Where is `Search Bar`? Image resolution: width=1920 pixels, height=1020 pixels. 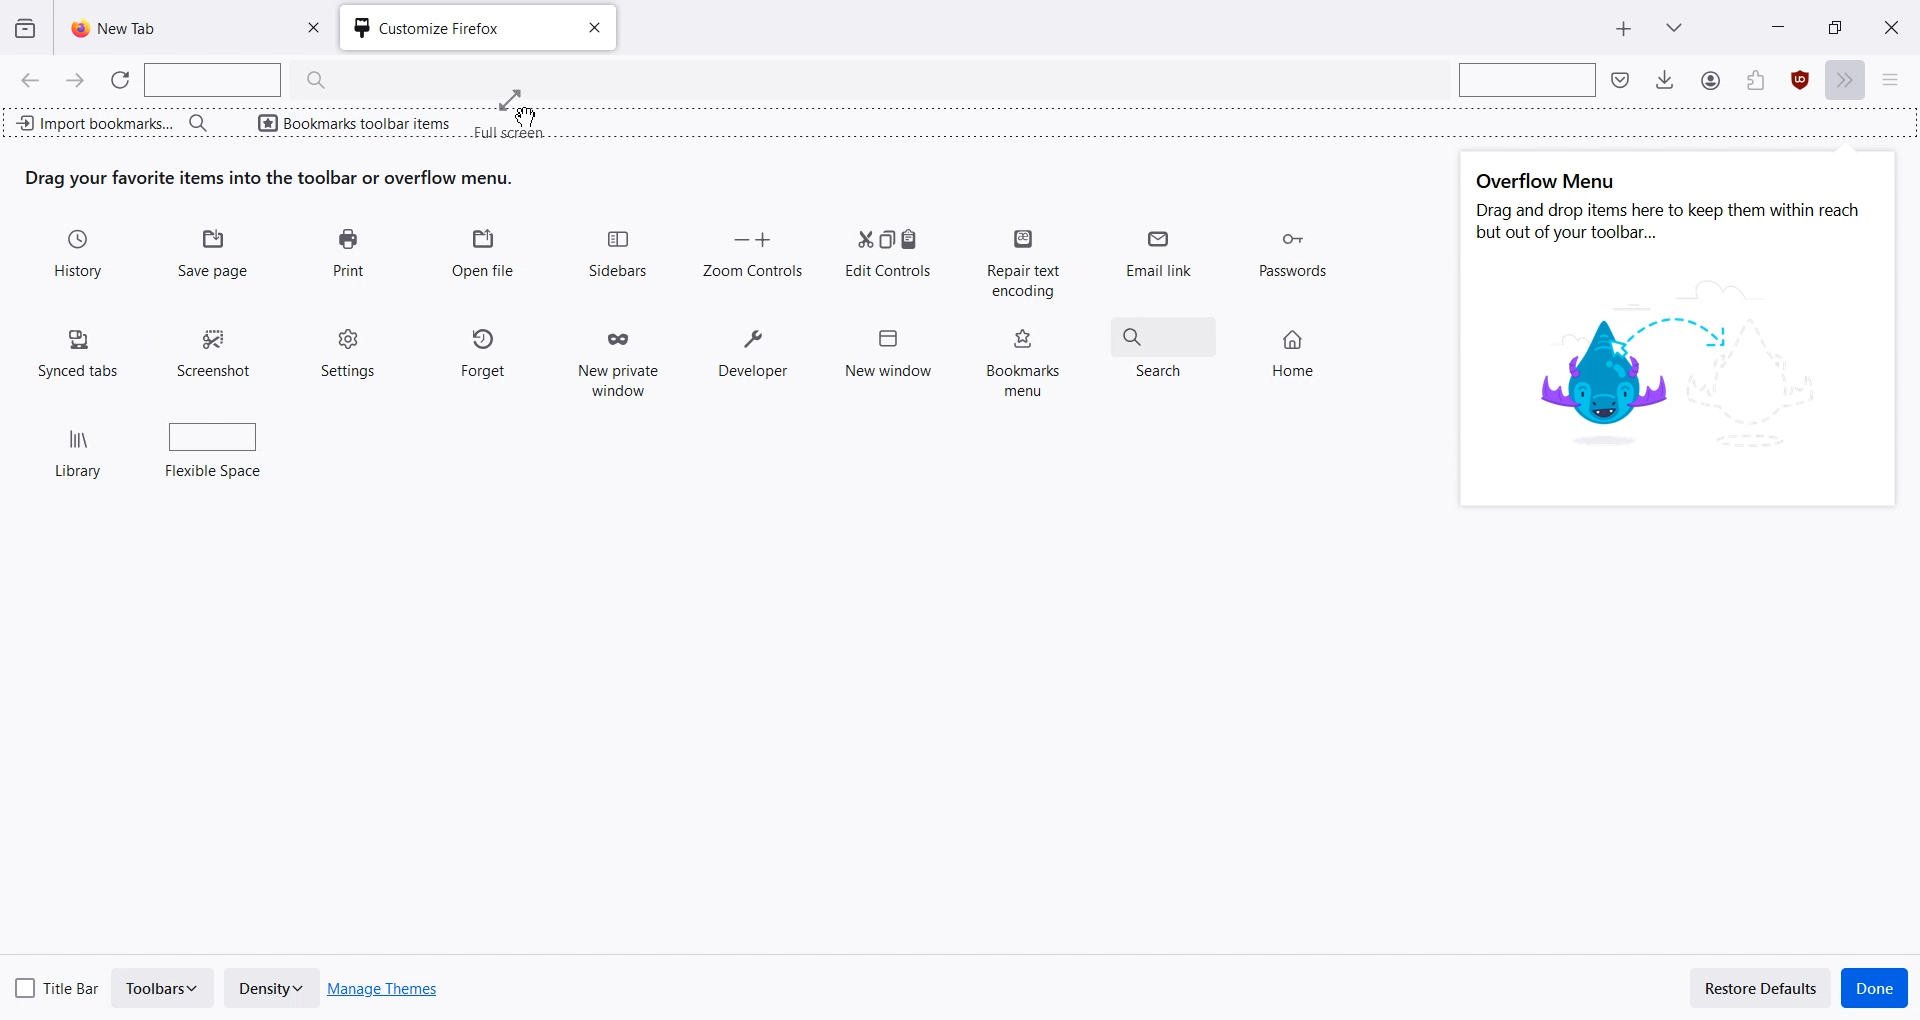 Search Bar is located at coordinates (247, 80).